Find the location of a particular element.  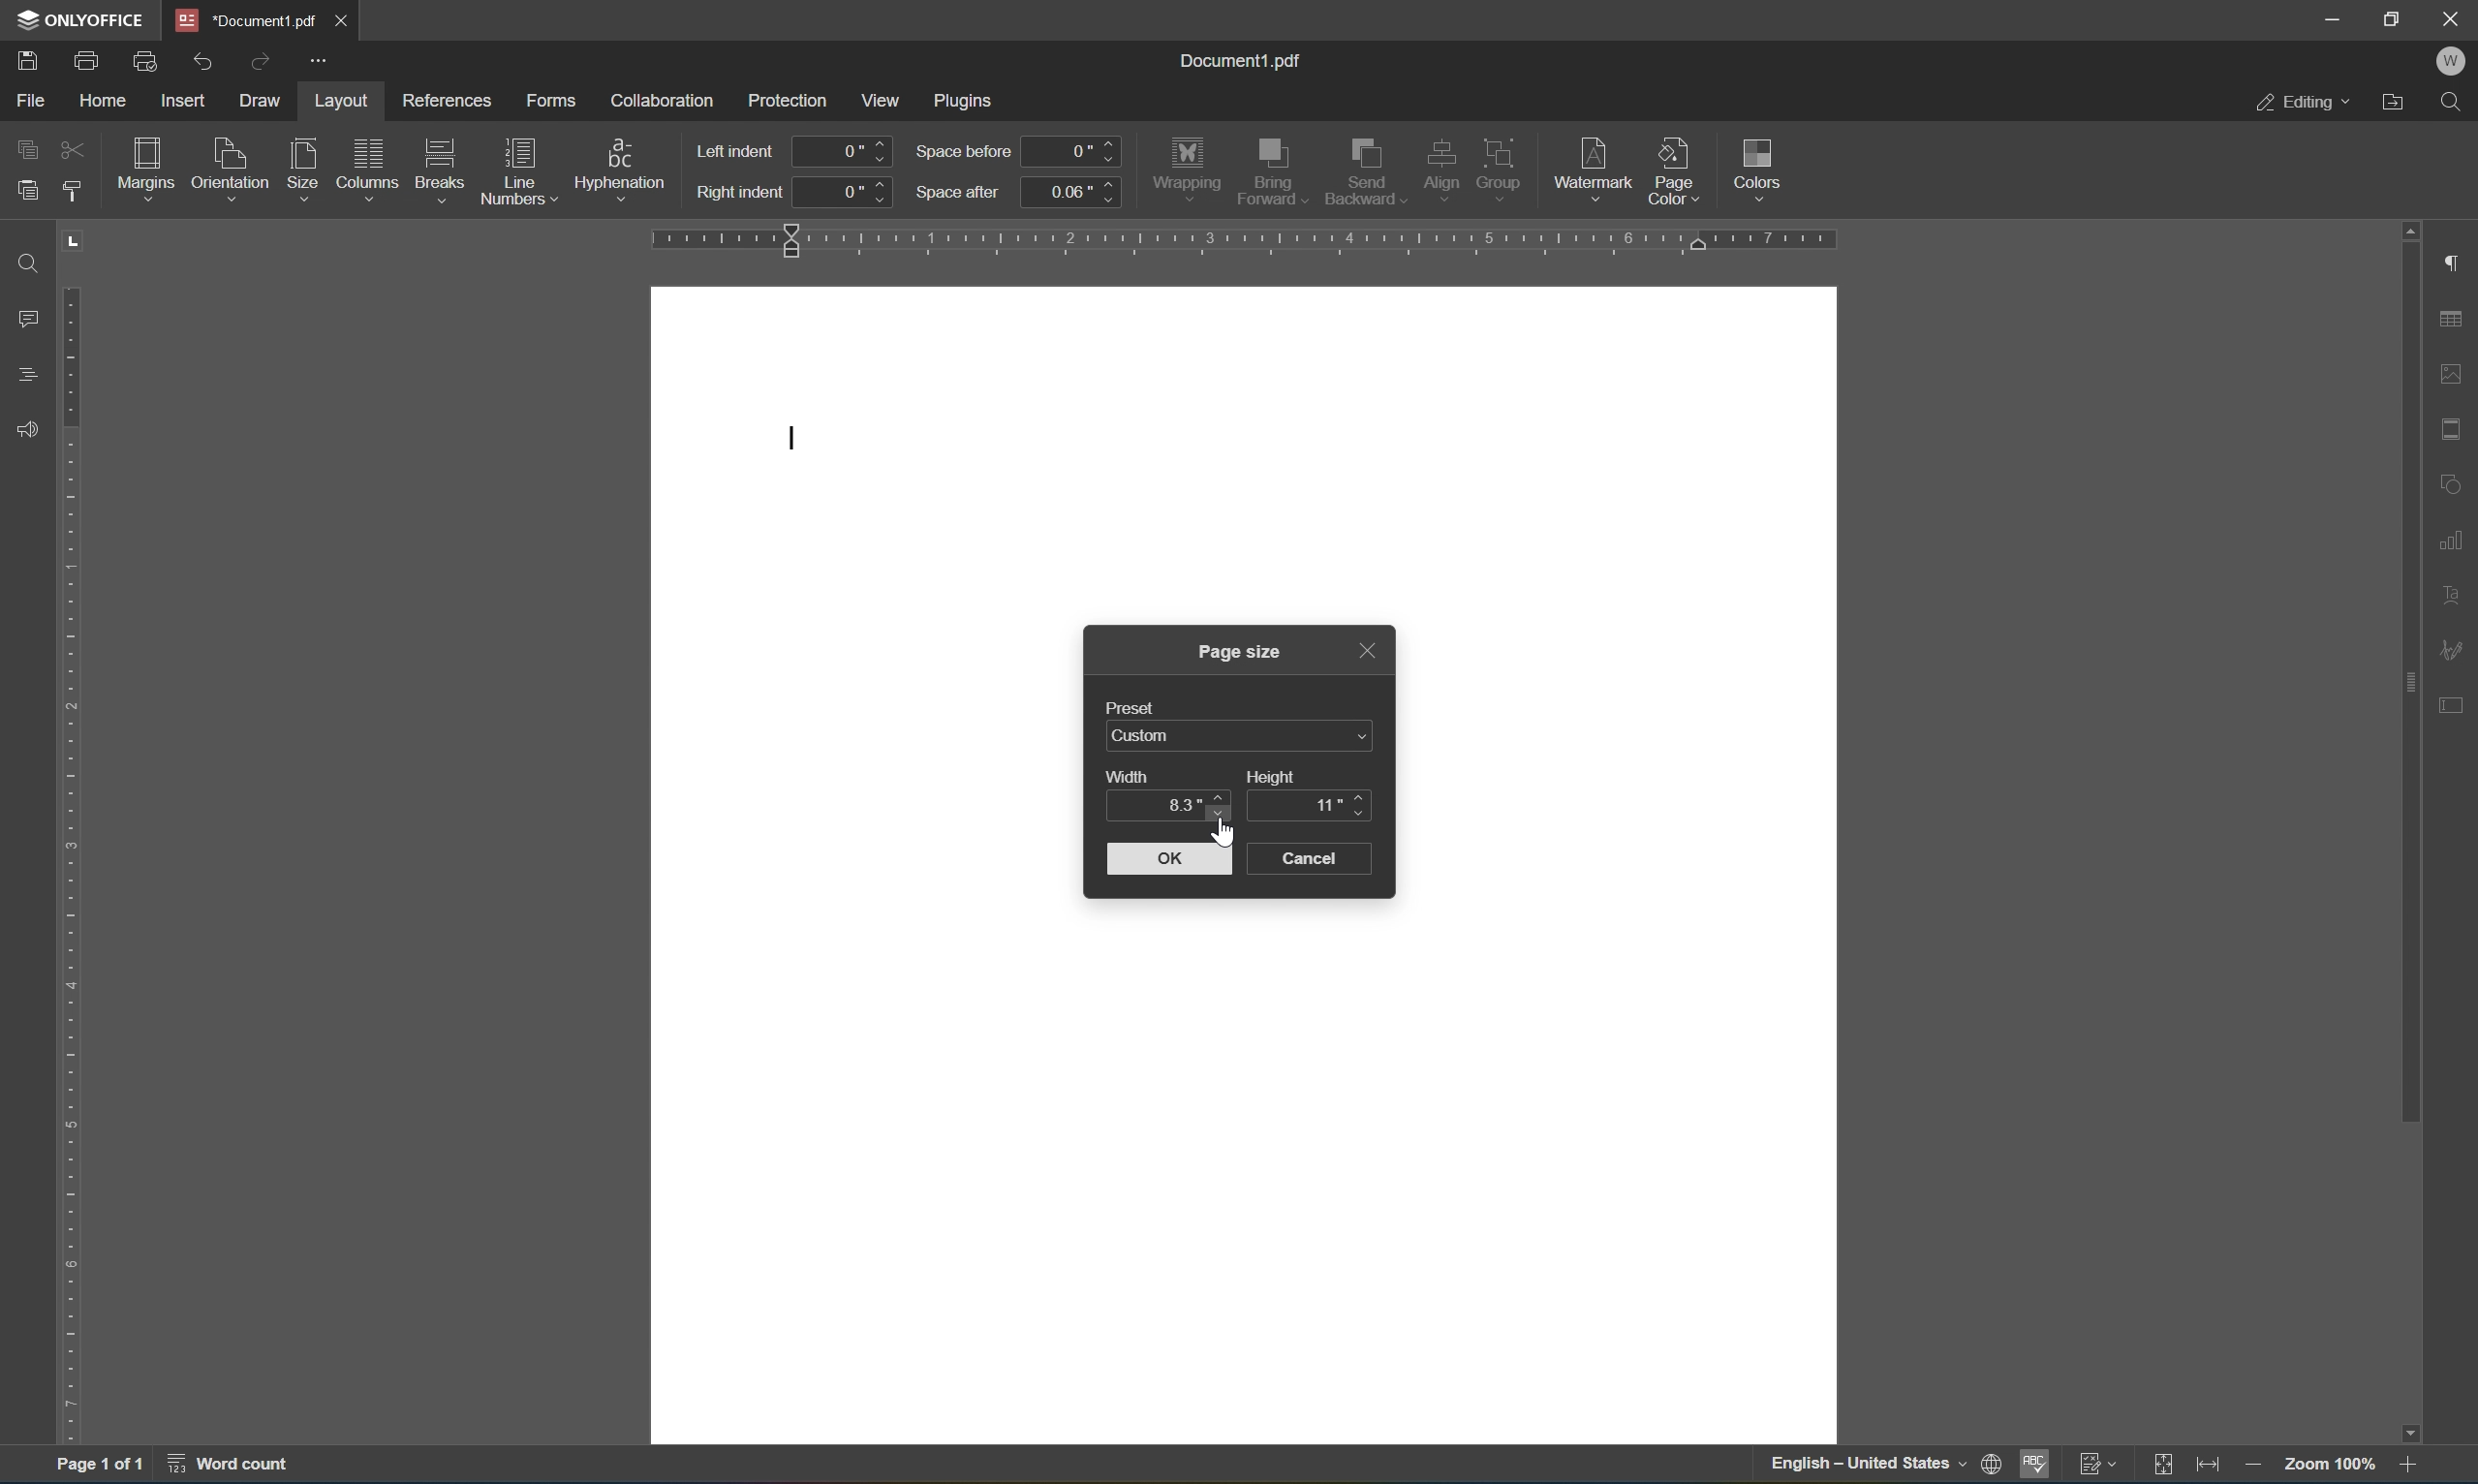

0 is located at coordinates (847, 191).